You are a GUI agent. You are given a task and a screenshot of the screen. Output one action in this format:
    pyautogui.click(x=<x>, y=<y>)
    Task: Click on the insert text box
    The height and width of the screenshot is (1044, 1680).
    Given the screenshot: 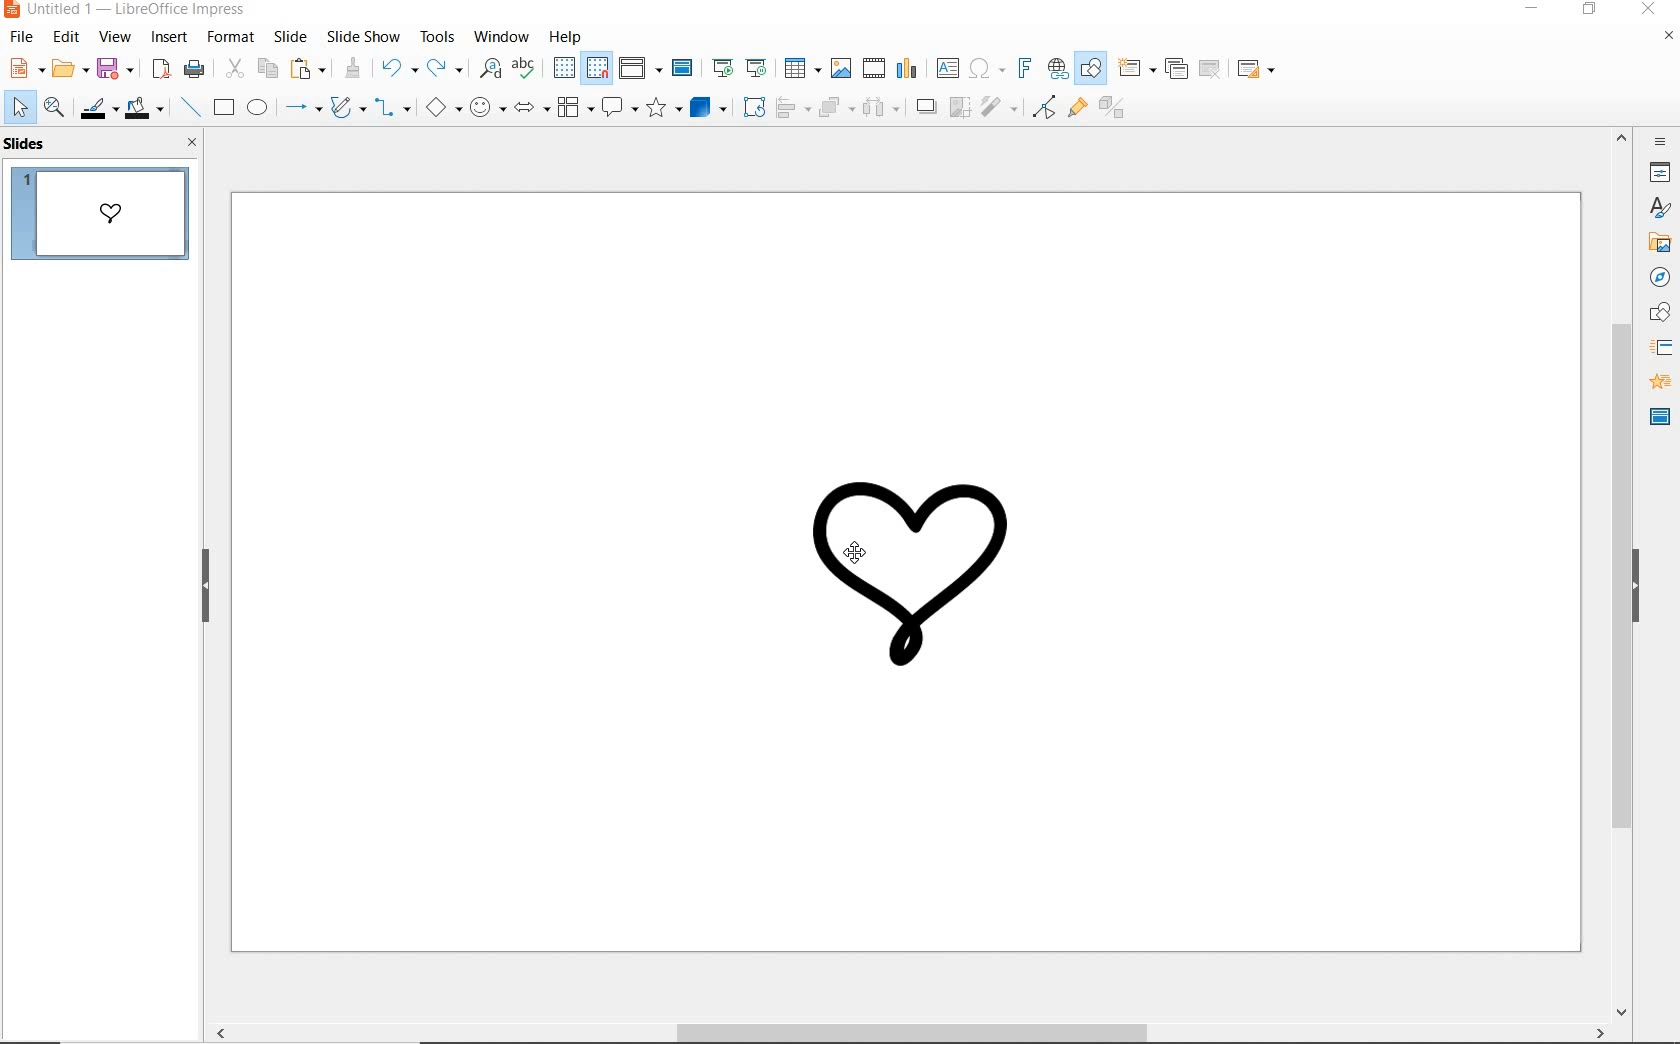 What is the action you would take?
    pyautogui.click(x=946, y=69)
    